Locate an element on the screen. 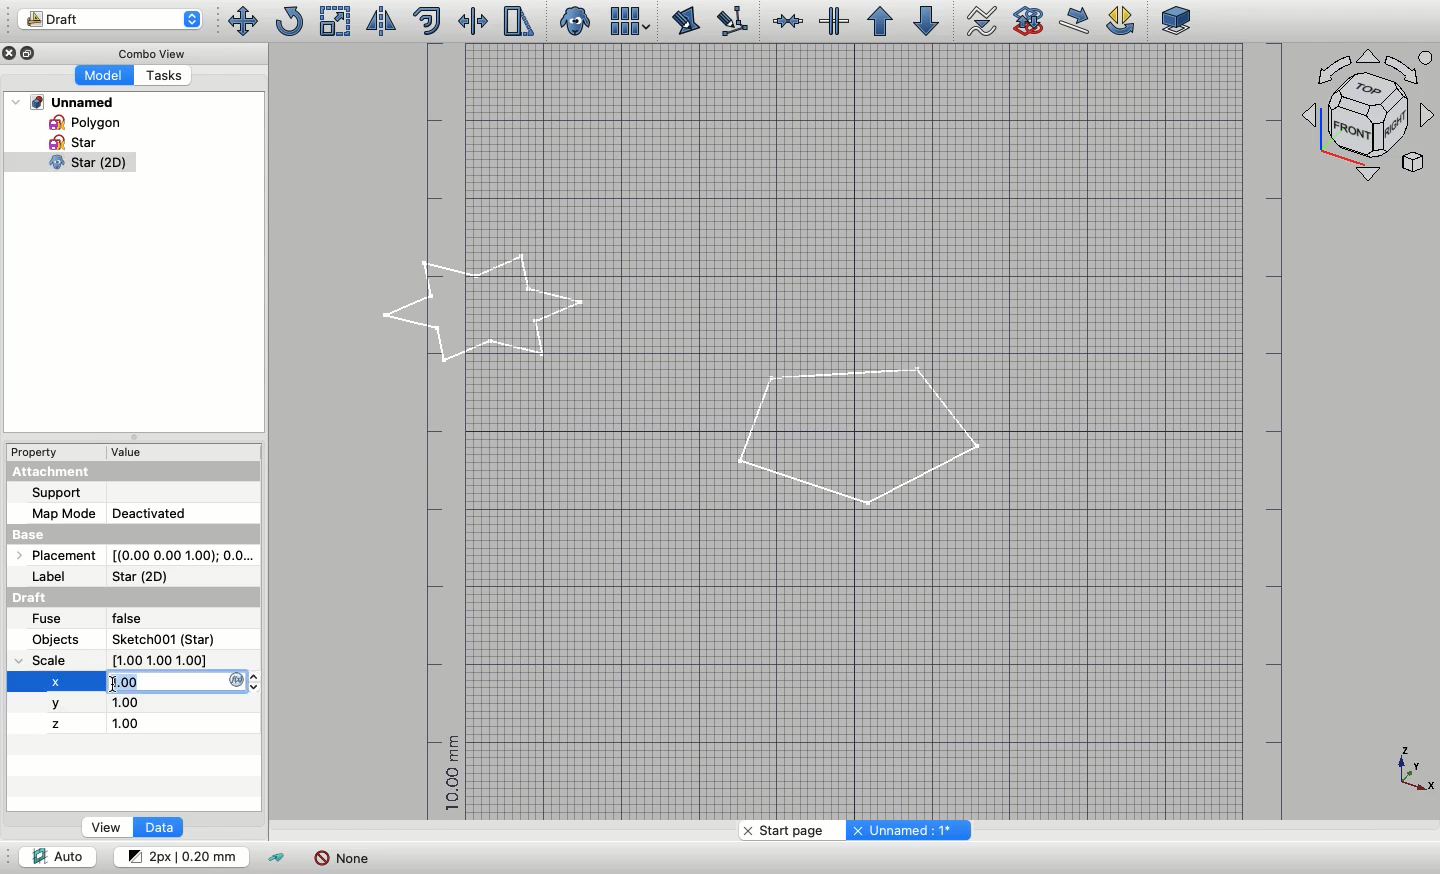 This screenshot has height=874, width=1440. Split is located at coordinates (833, 21).